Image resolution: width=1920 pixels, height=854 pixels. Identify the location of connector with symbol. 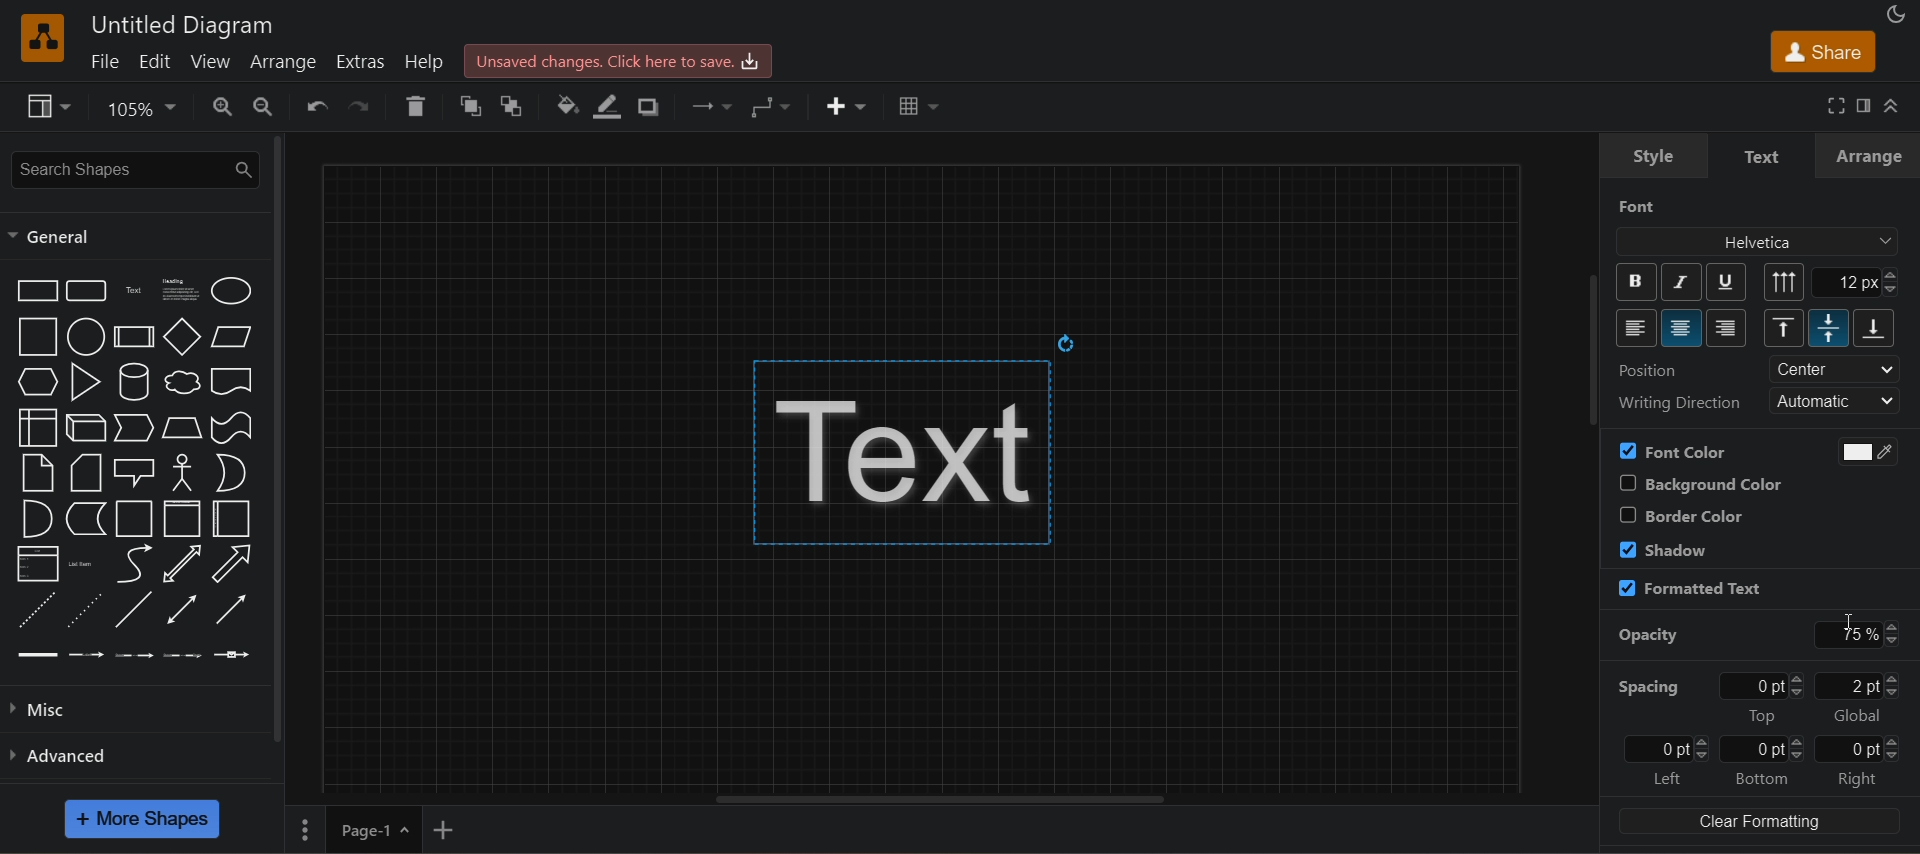
(233, 655).